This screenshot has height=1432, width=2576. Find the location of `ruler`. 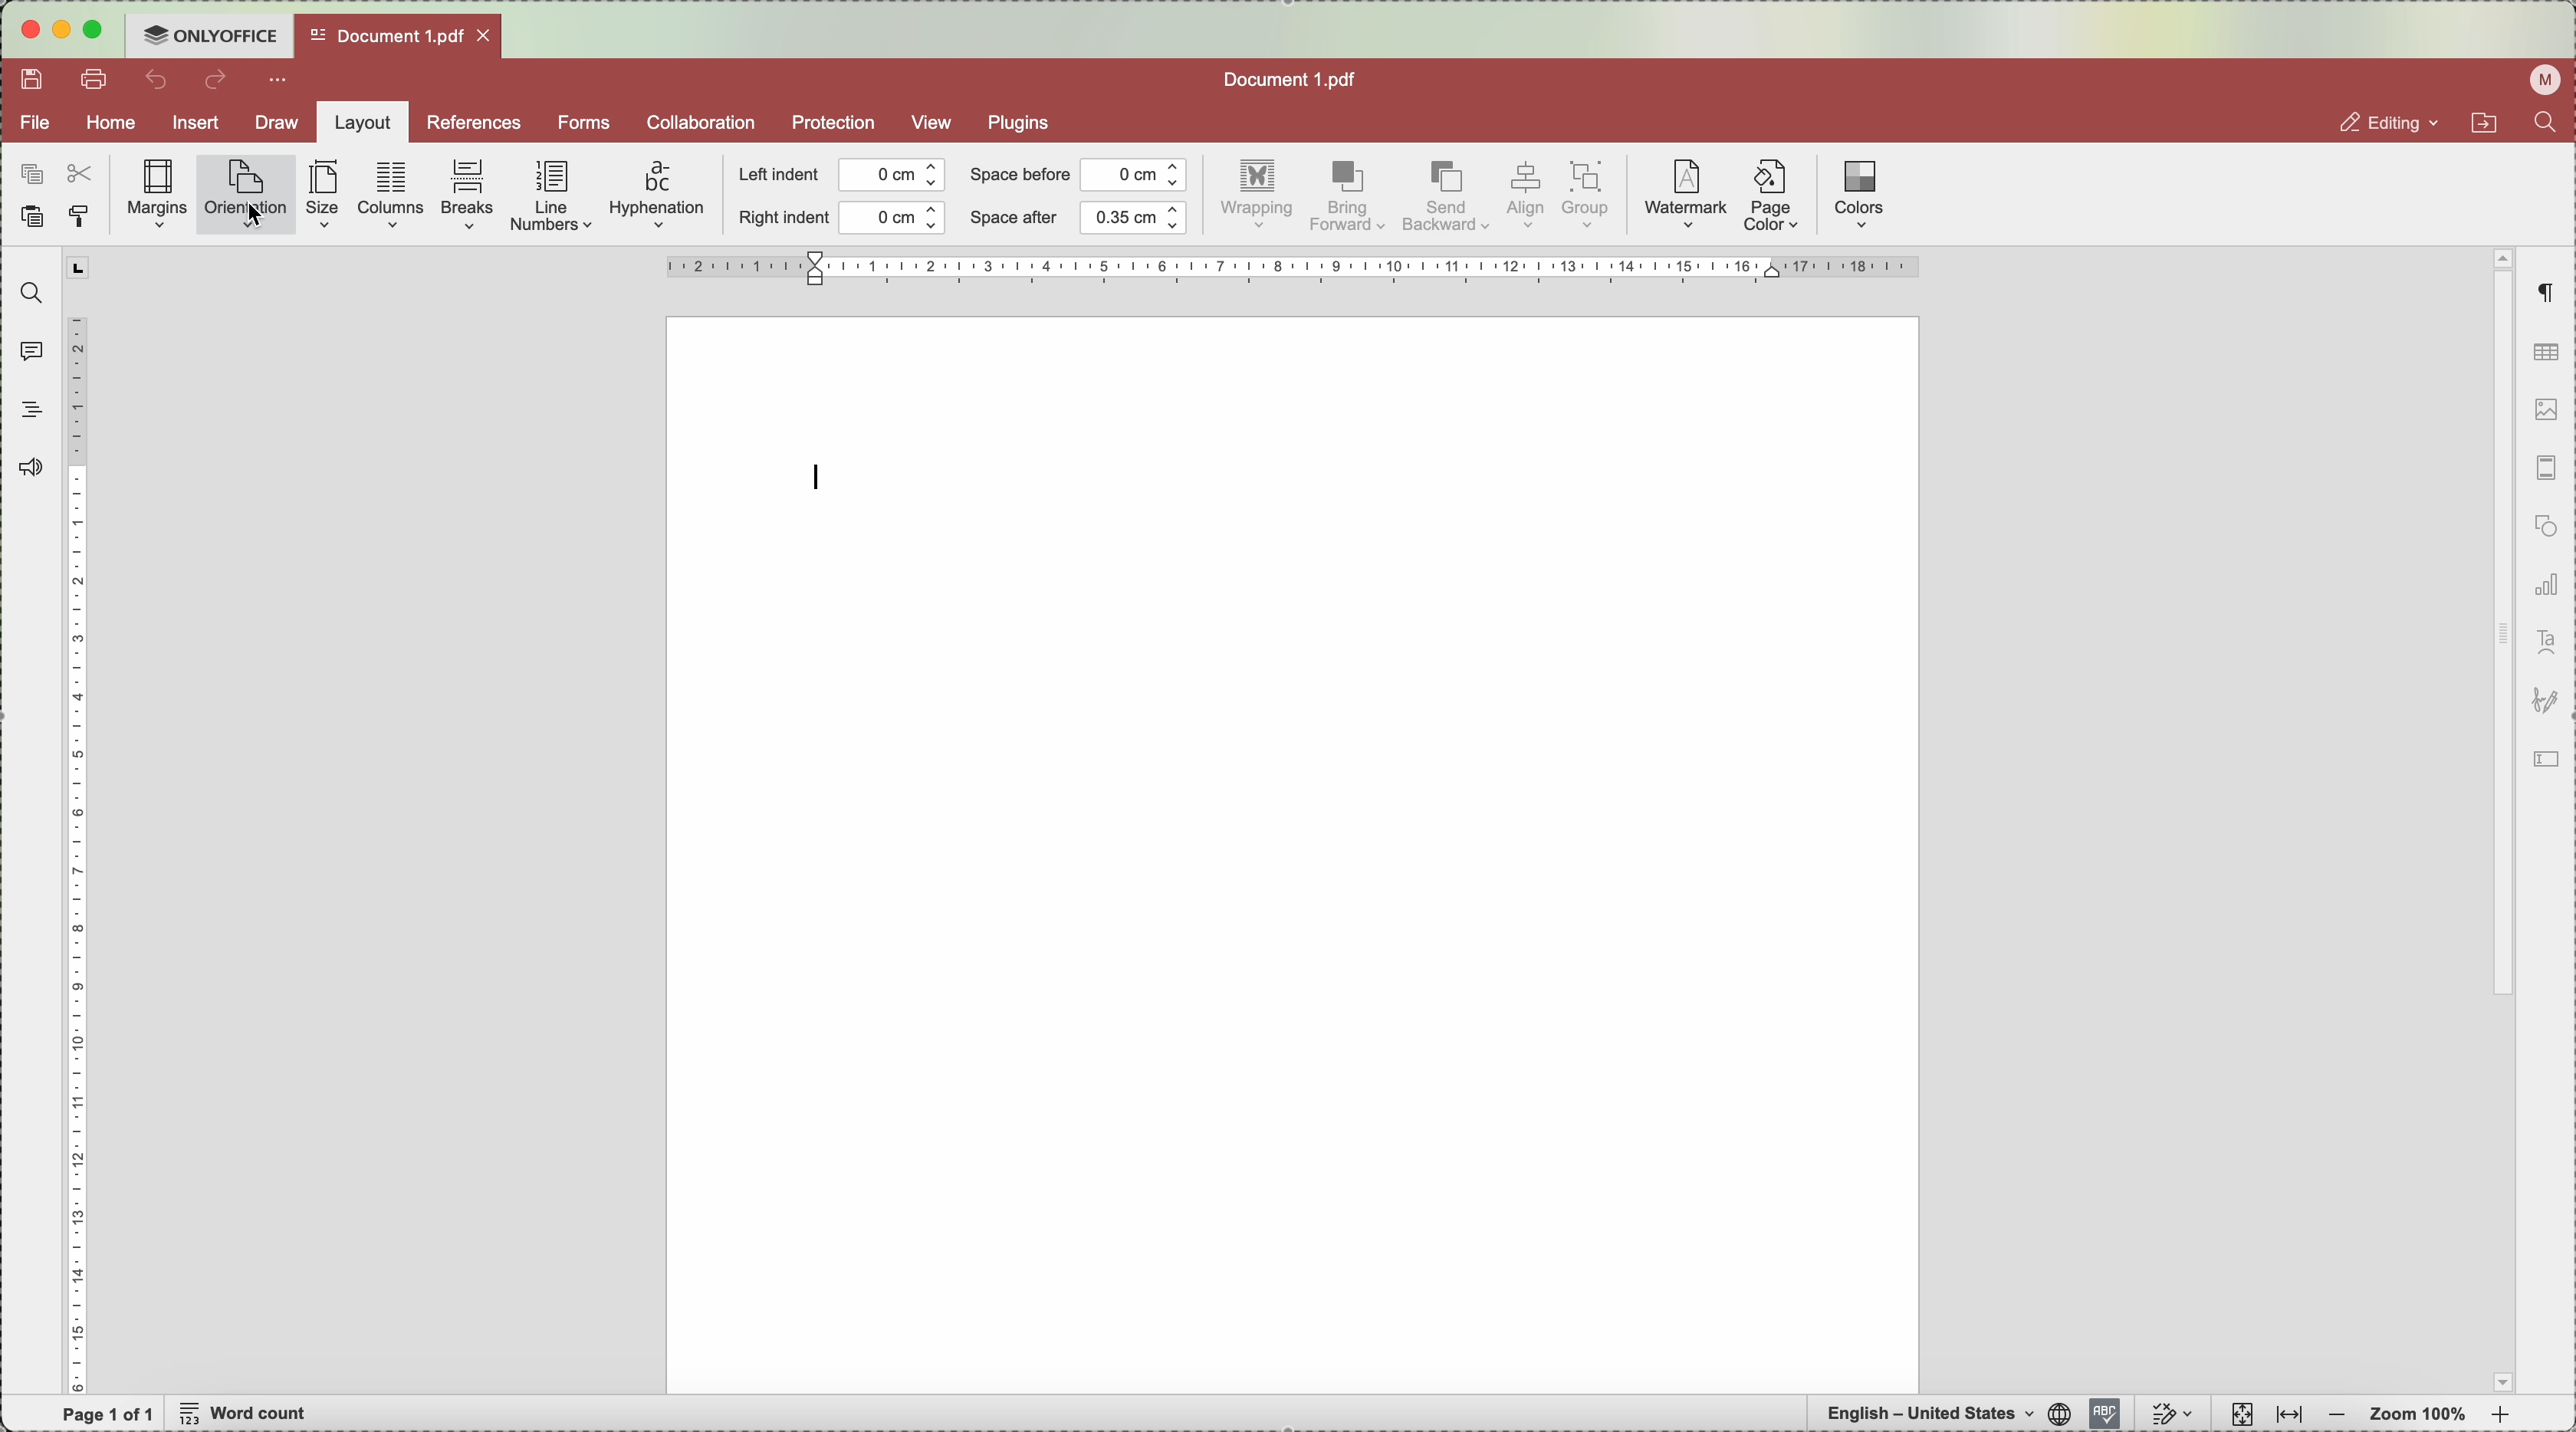

ruler is located at coordinates (79, 822).